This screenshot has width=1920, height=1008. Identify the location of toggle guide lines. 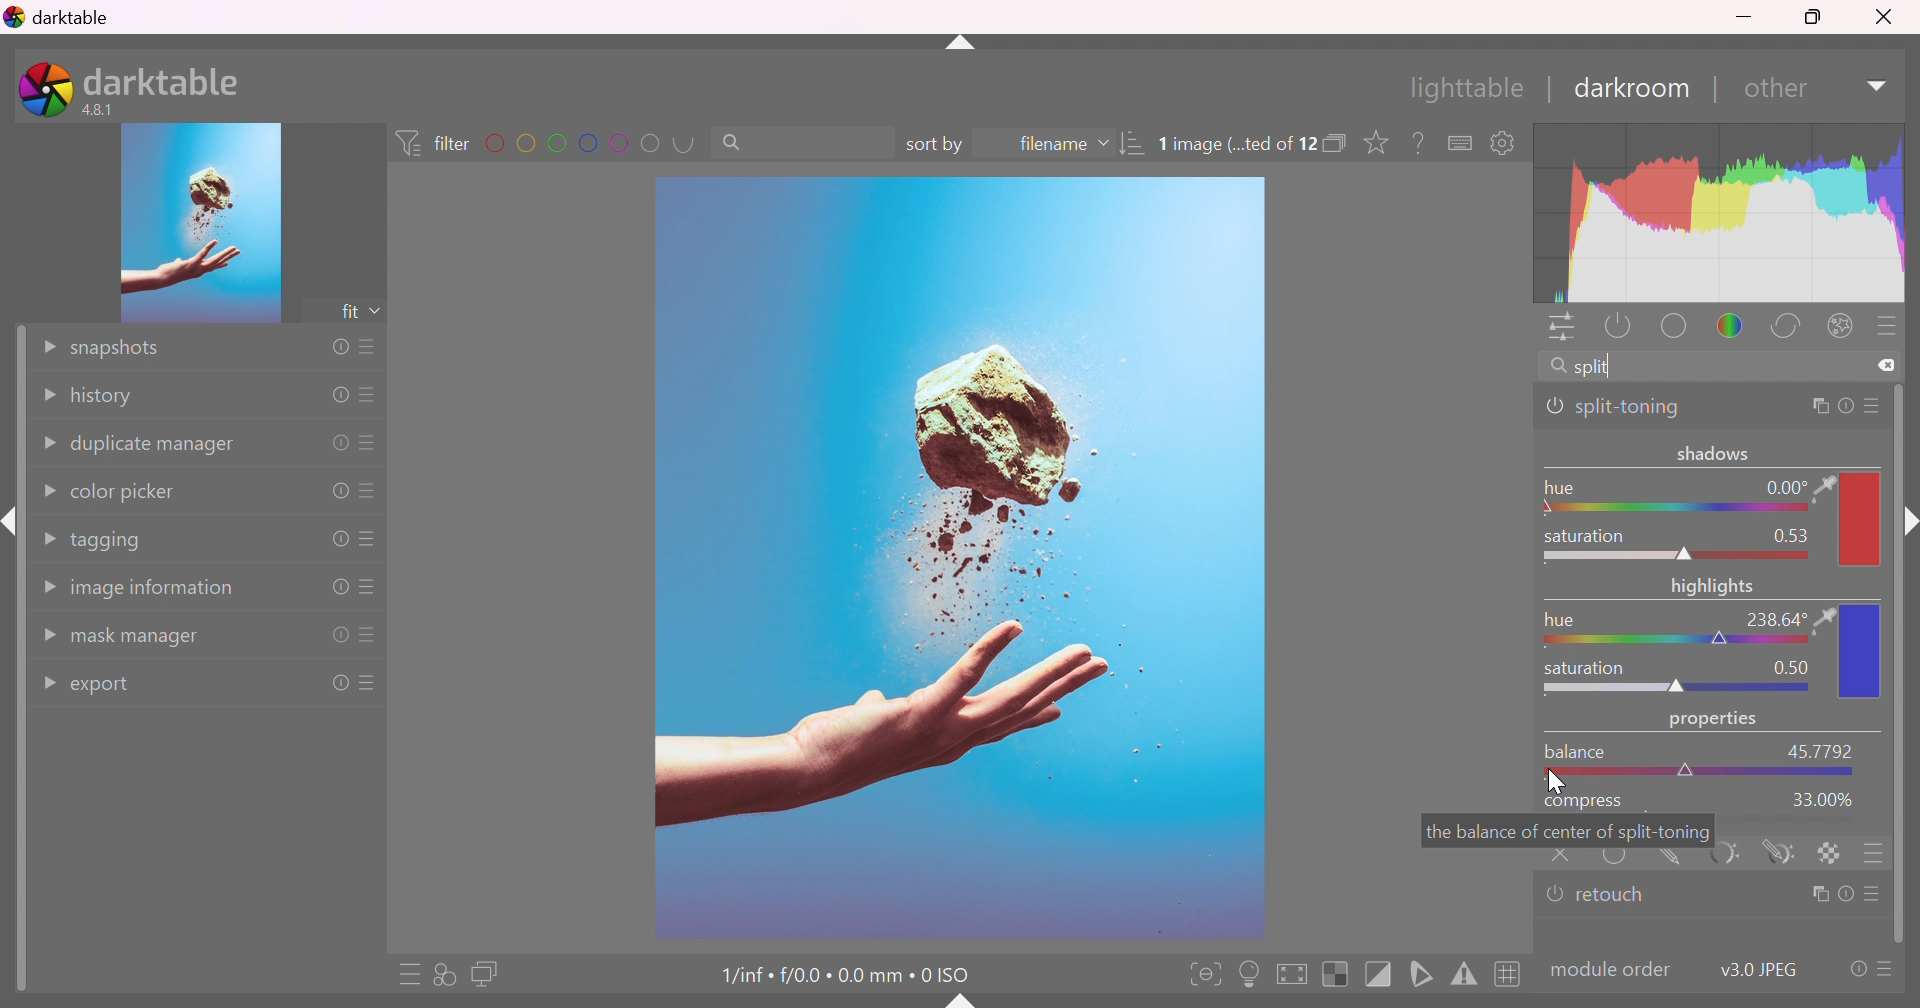
(1506, 975).